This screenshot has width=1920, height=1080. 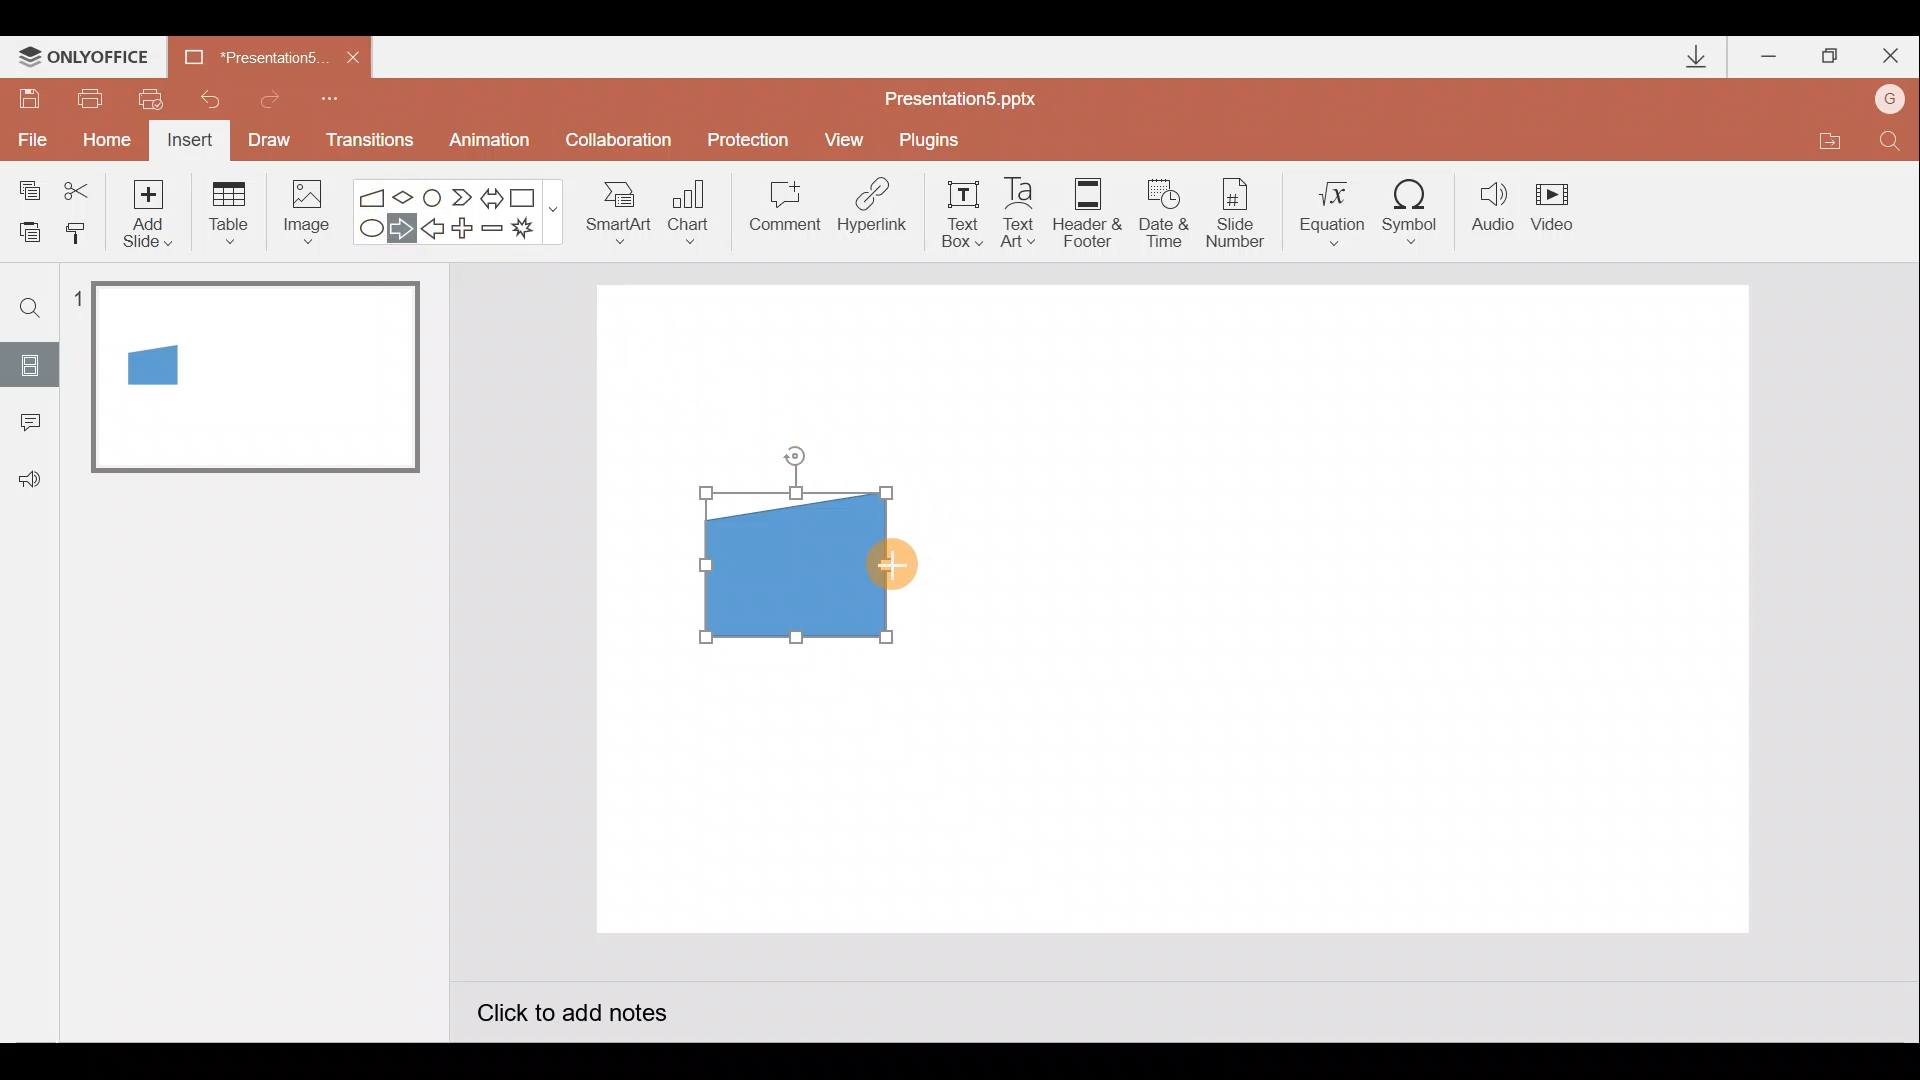 I want to click on Insert, so click(x=187, y=143).